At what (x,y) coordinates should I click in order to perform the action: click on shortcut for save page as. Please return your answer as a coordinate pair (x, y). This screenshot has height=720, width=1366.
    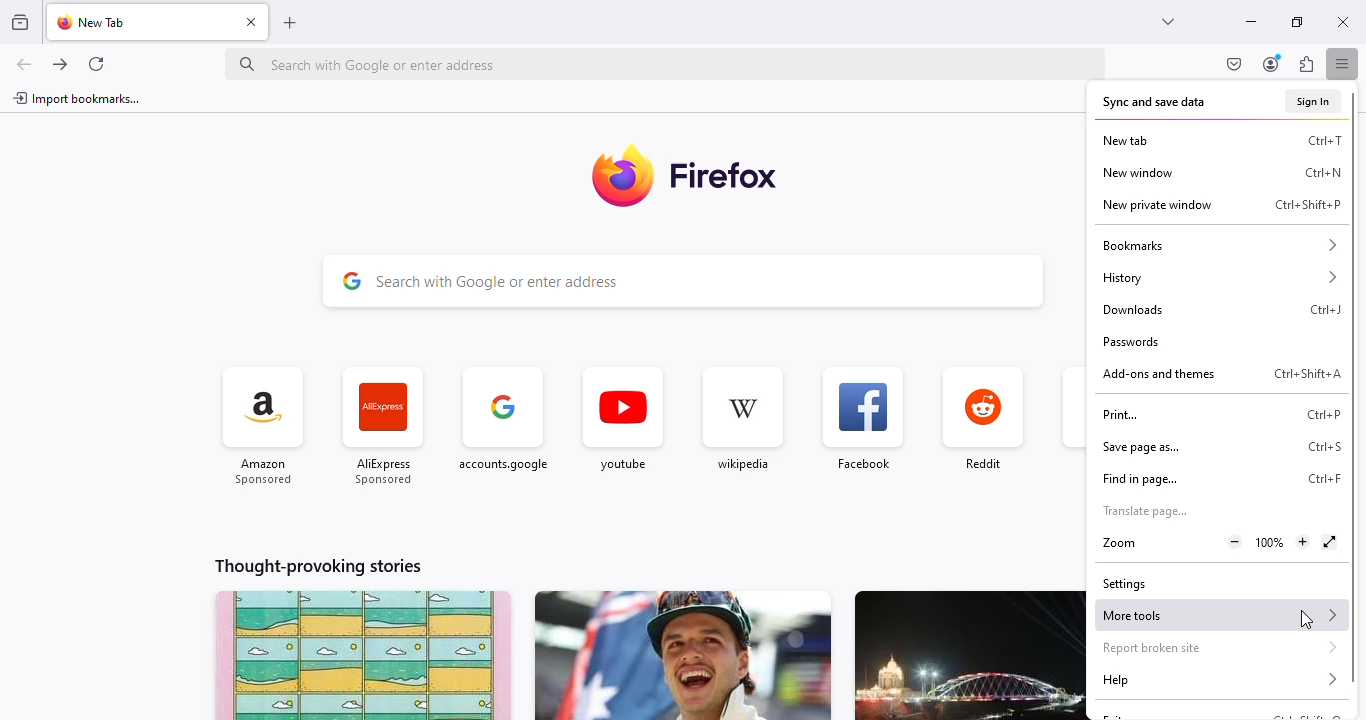
    Looking at the image, I should click on (1324, 446).